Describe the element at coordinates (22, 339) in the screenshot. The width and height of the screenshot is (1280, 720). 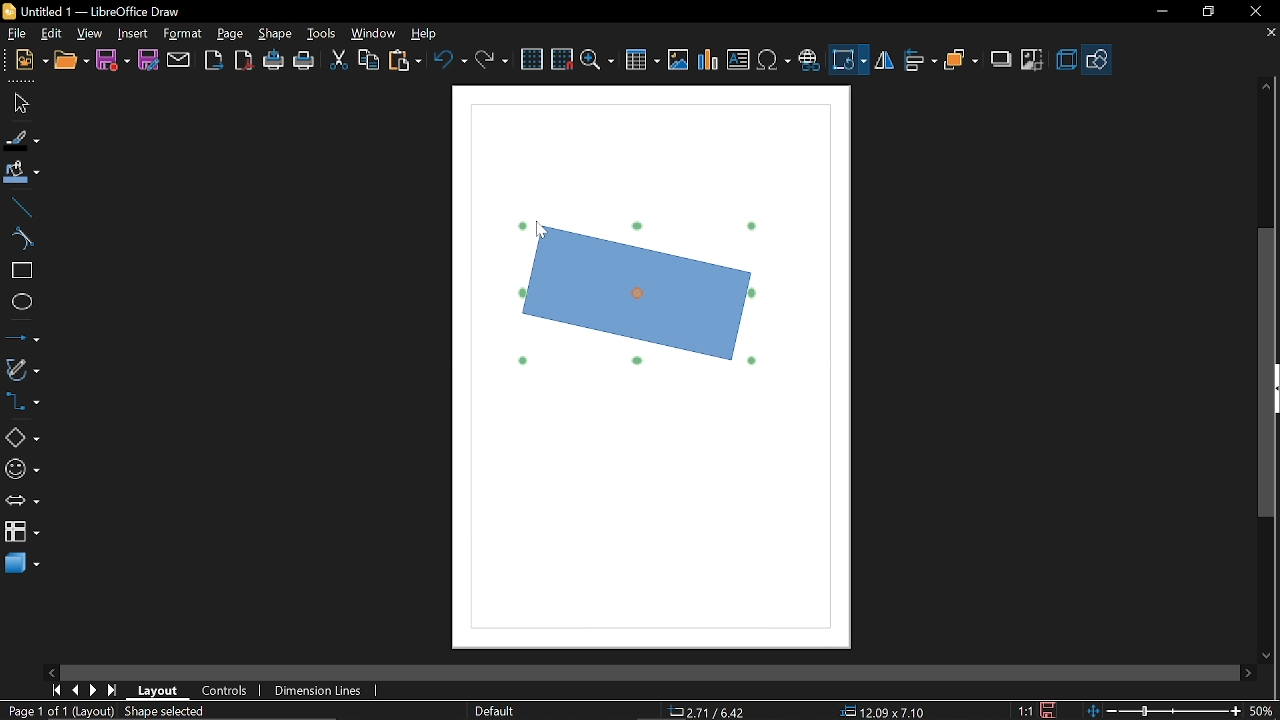
I see `lines and arrows` at that location.